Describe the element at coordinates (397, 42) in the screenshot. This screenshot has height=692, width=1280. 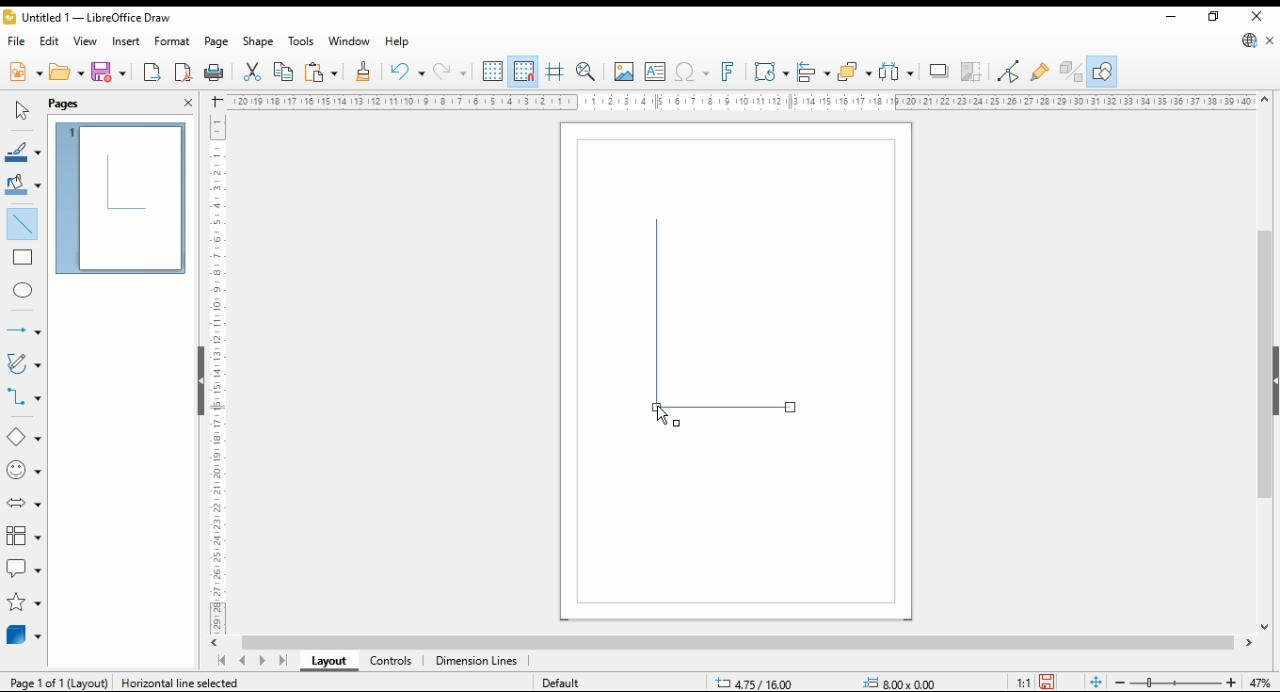
I see `help` at that location.